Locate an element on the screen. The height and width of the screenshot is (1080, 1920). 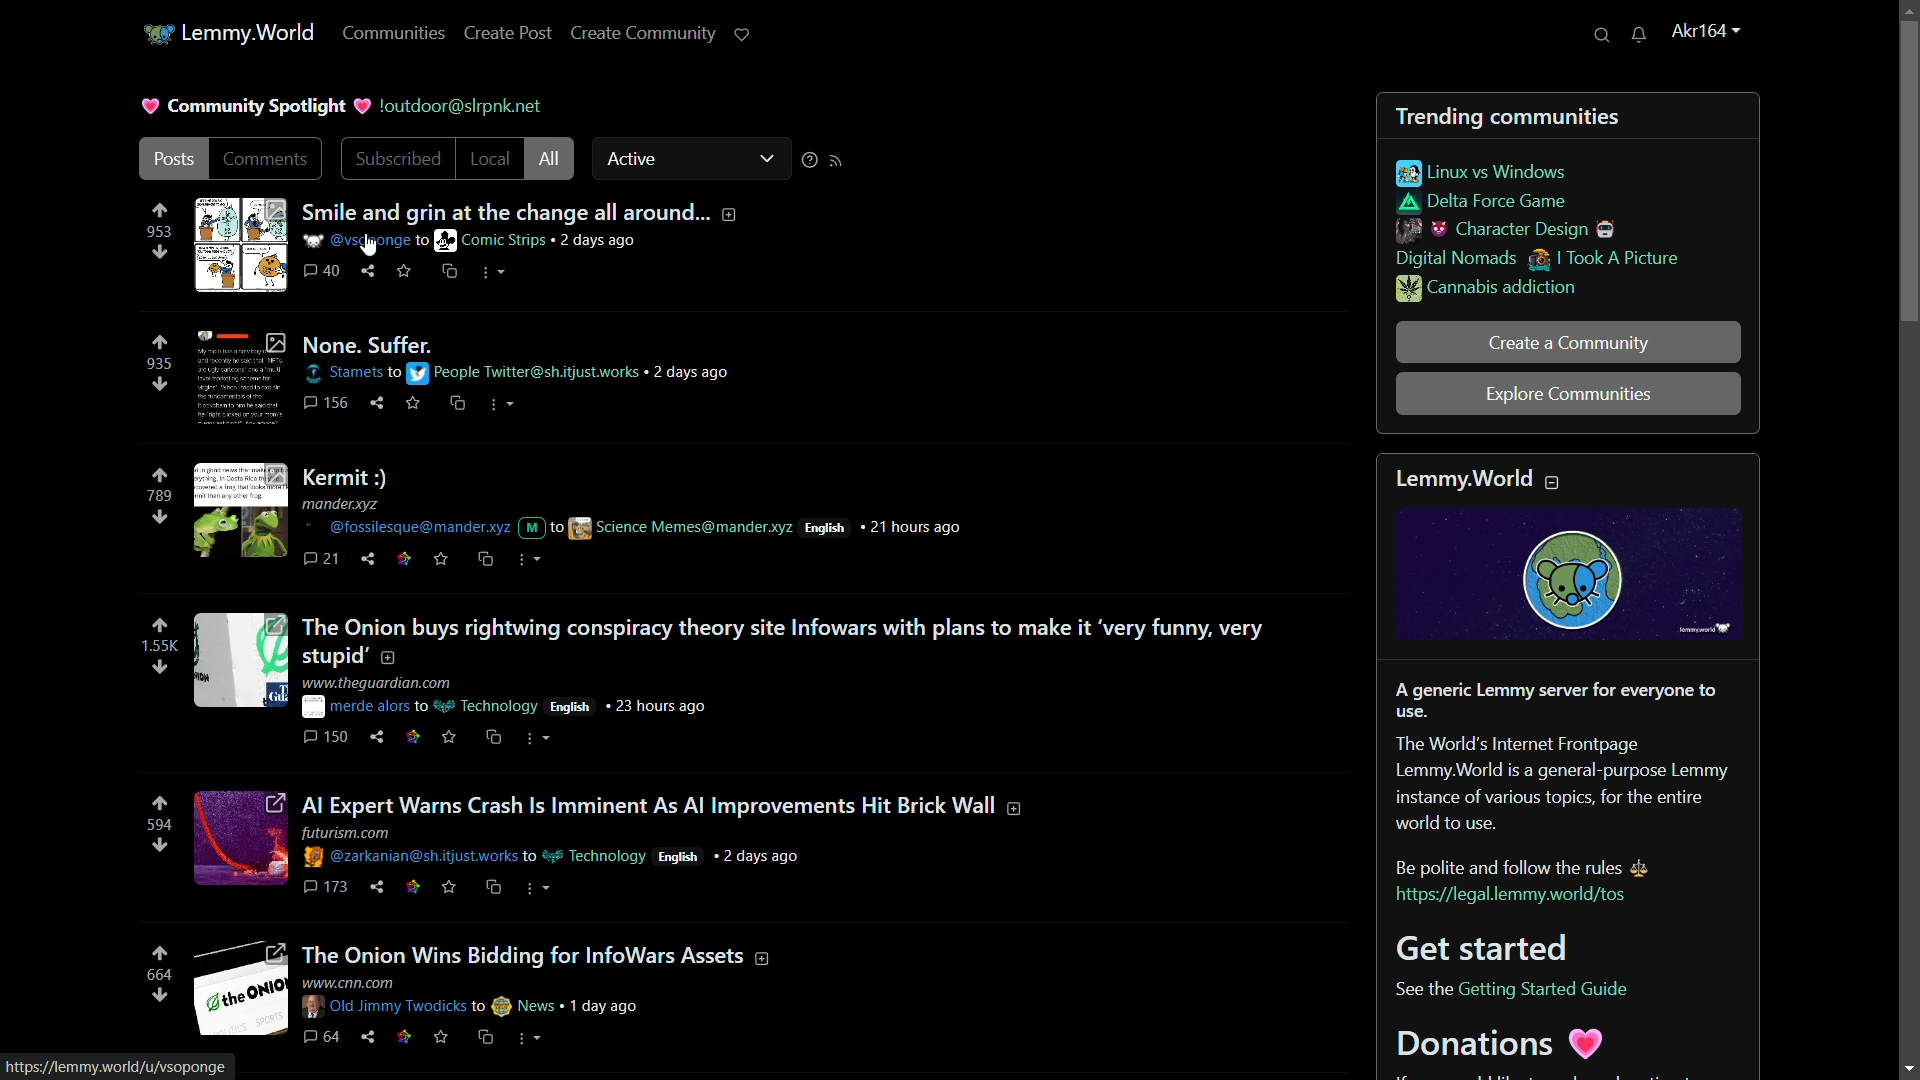
all is located at coordinates (549, 160).